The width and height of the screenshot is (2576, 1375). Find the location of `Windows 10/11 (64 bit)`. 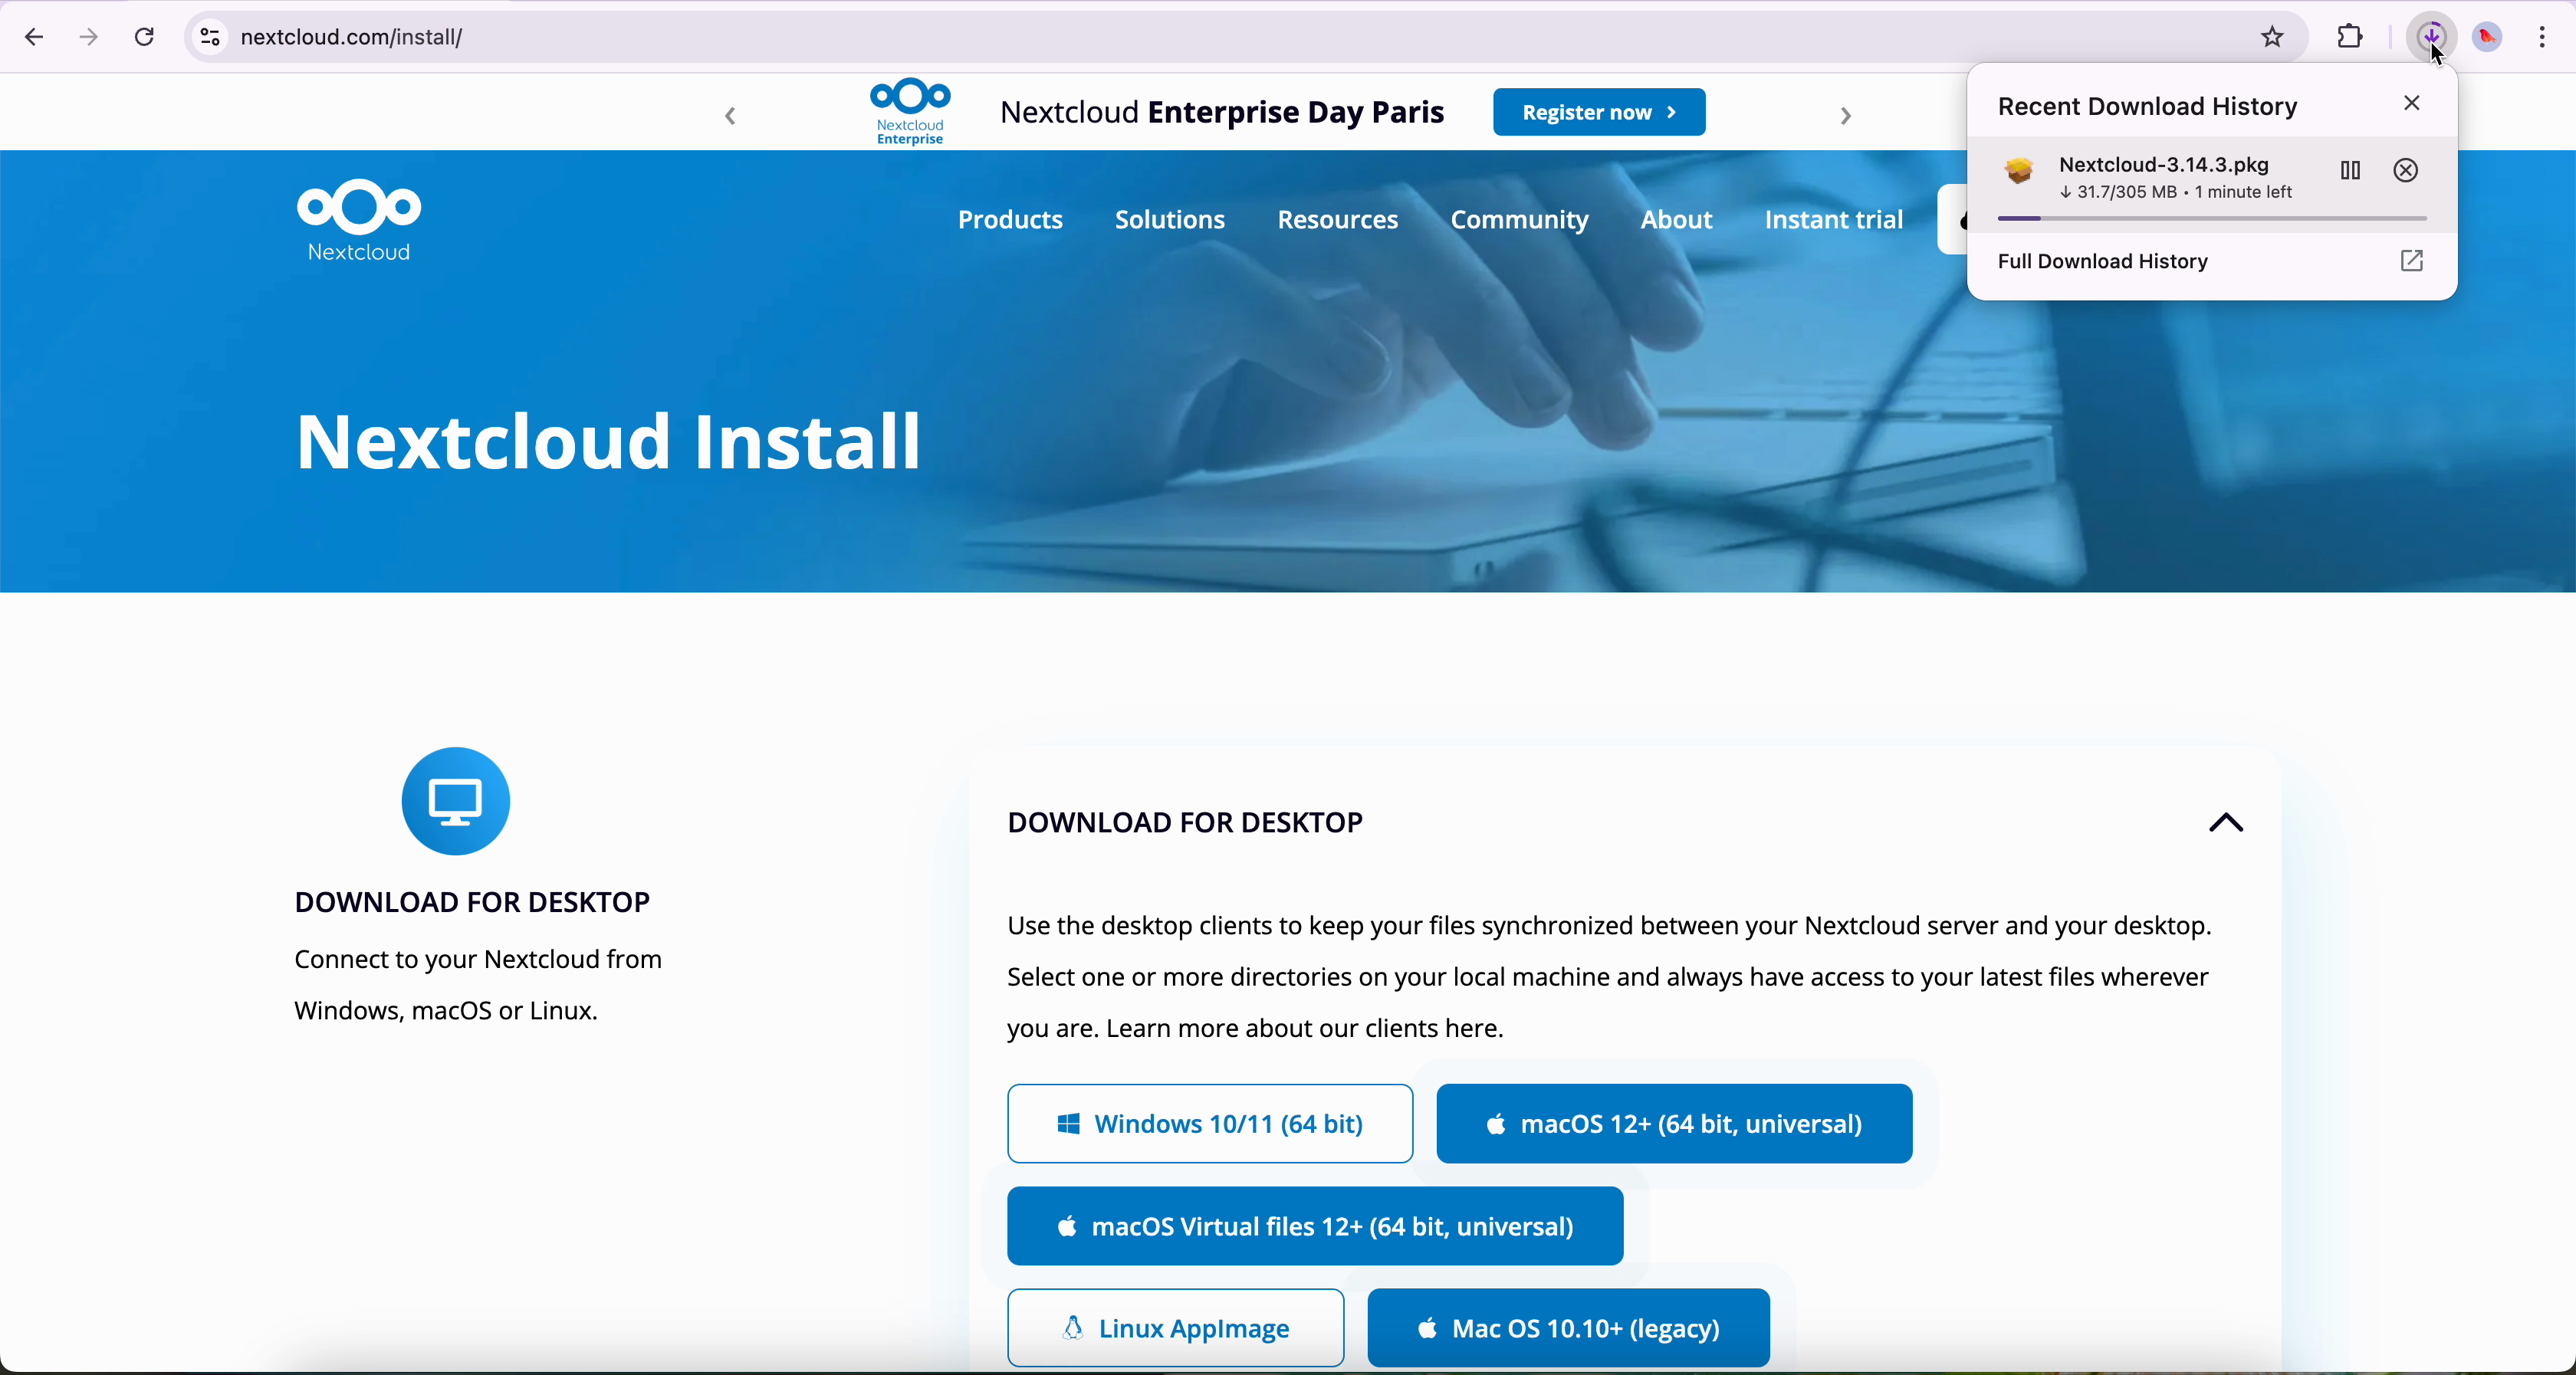

Windows 10/11 (64 bit) is located at coordinates (1209, 1125).